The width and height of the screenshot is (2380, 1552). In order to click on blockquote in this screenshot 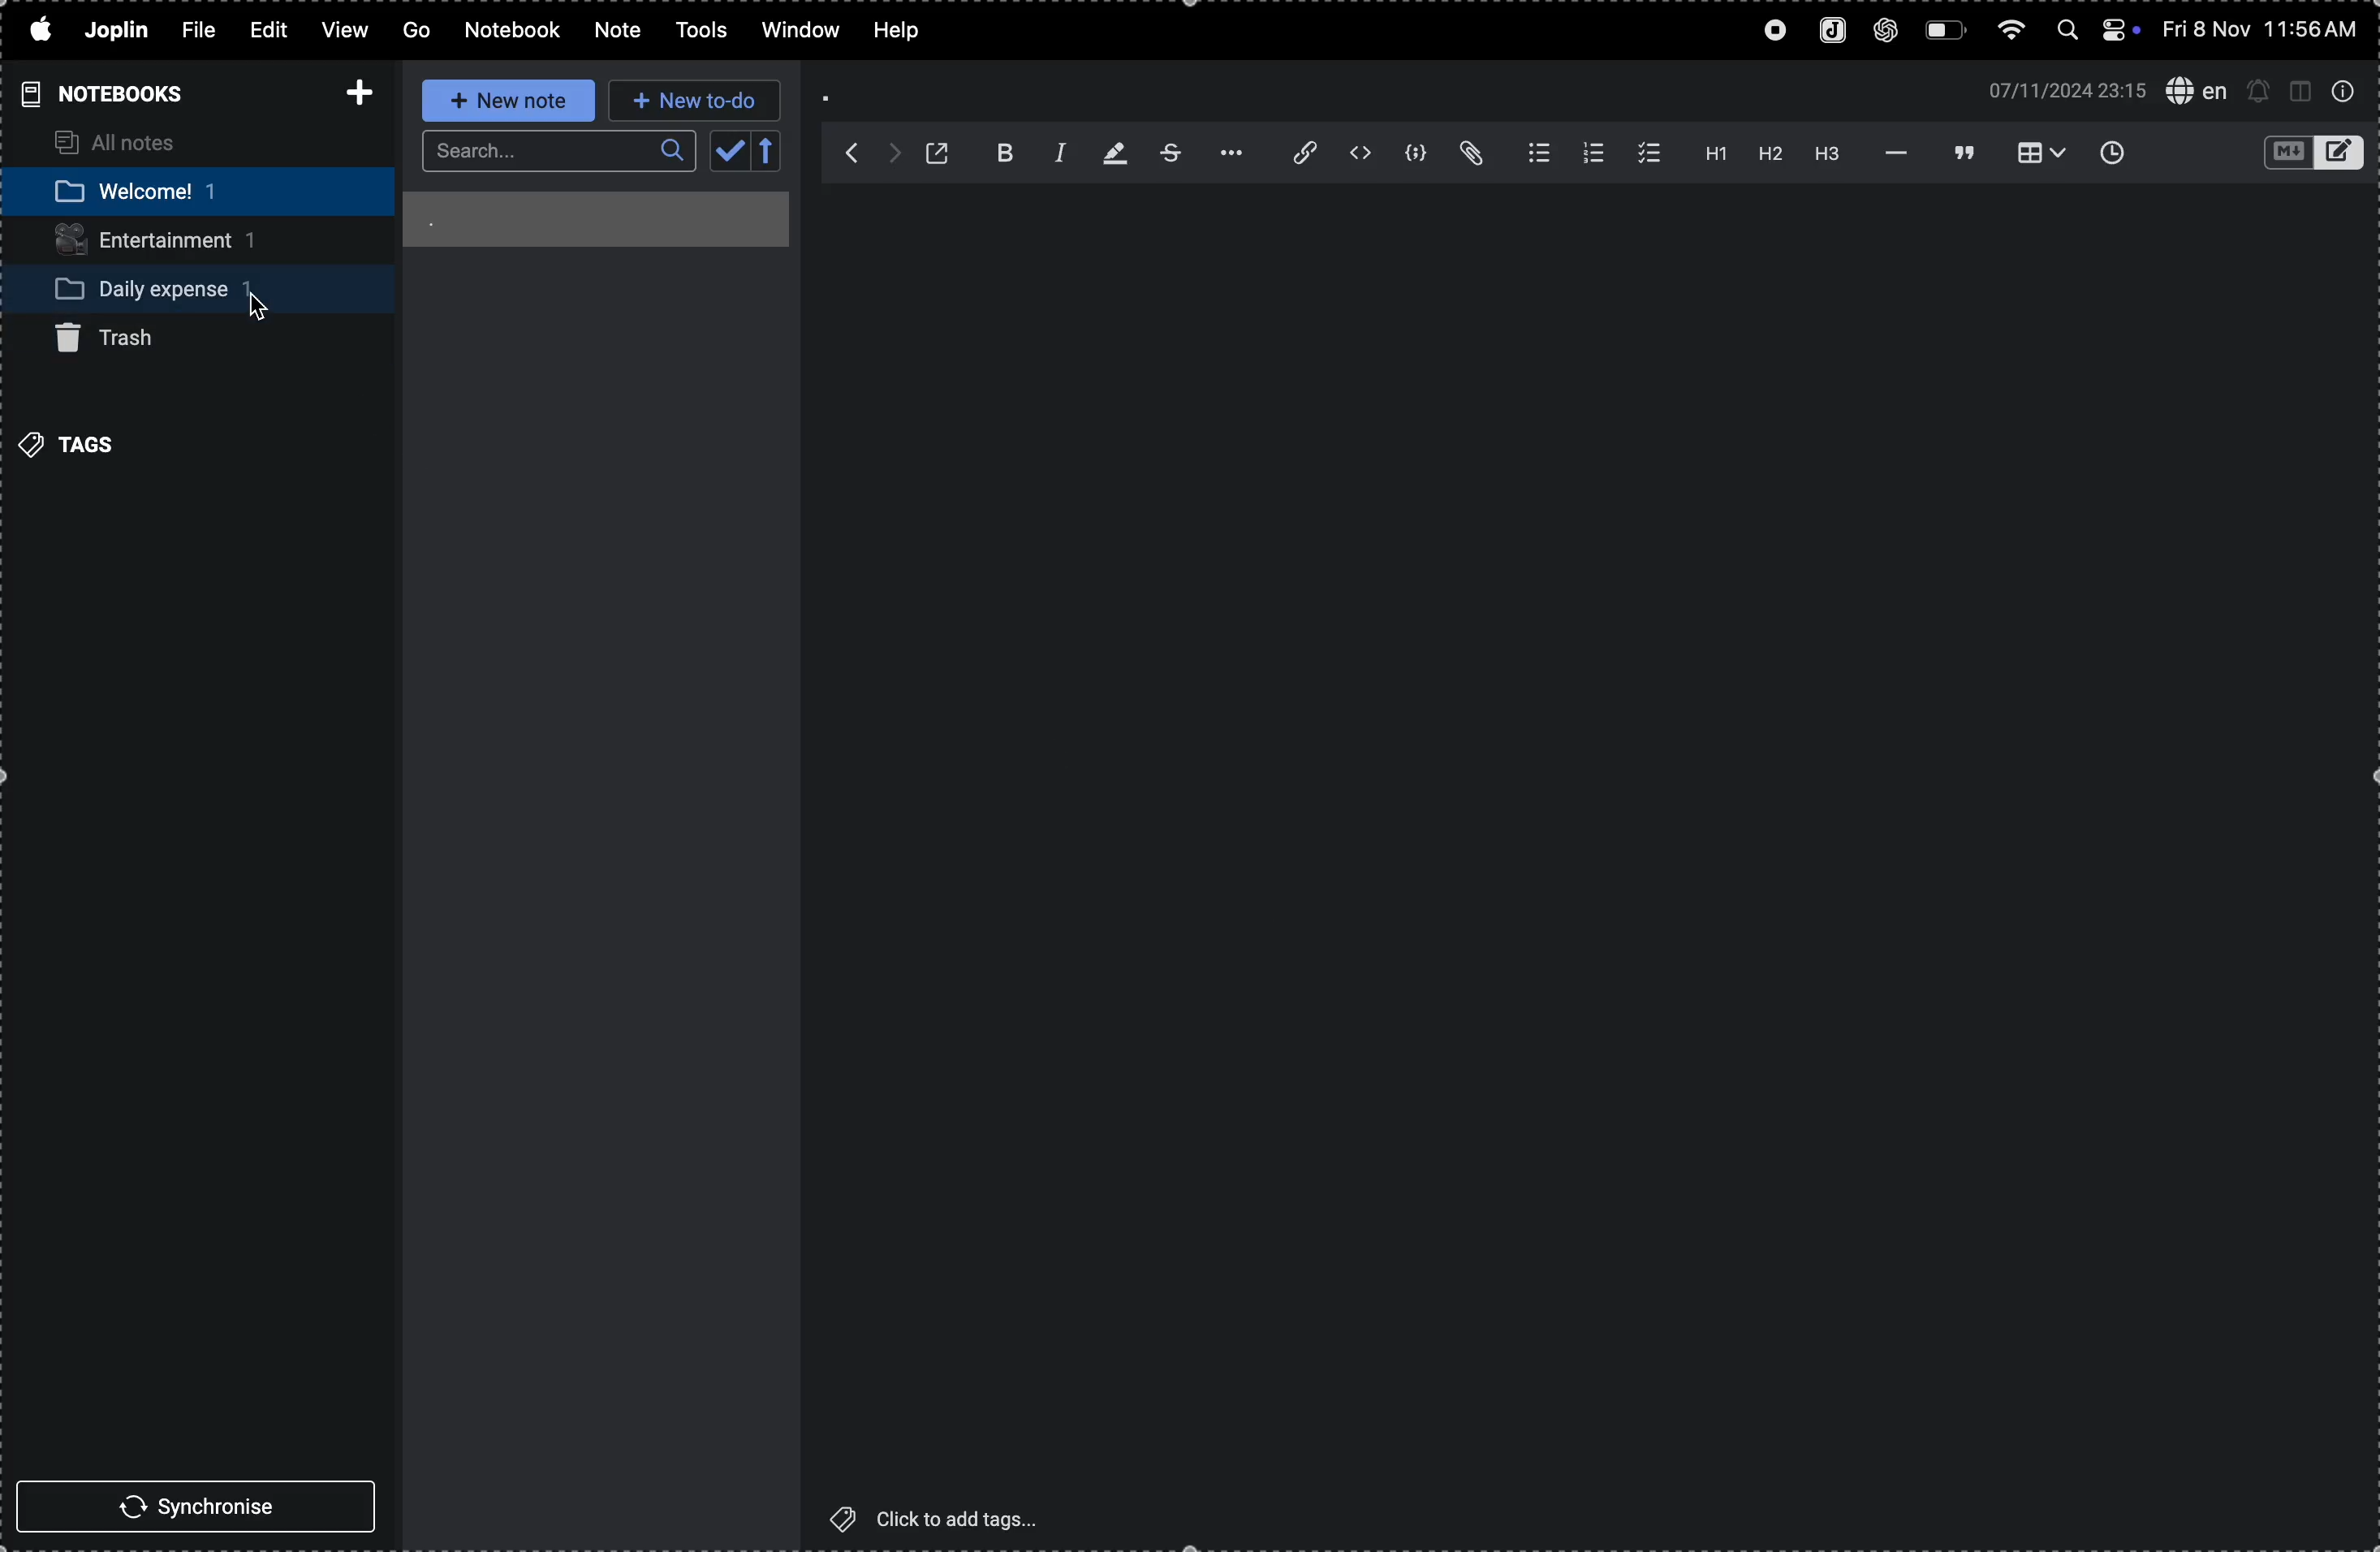, I will do `click(1958, 152)`.